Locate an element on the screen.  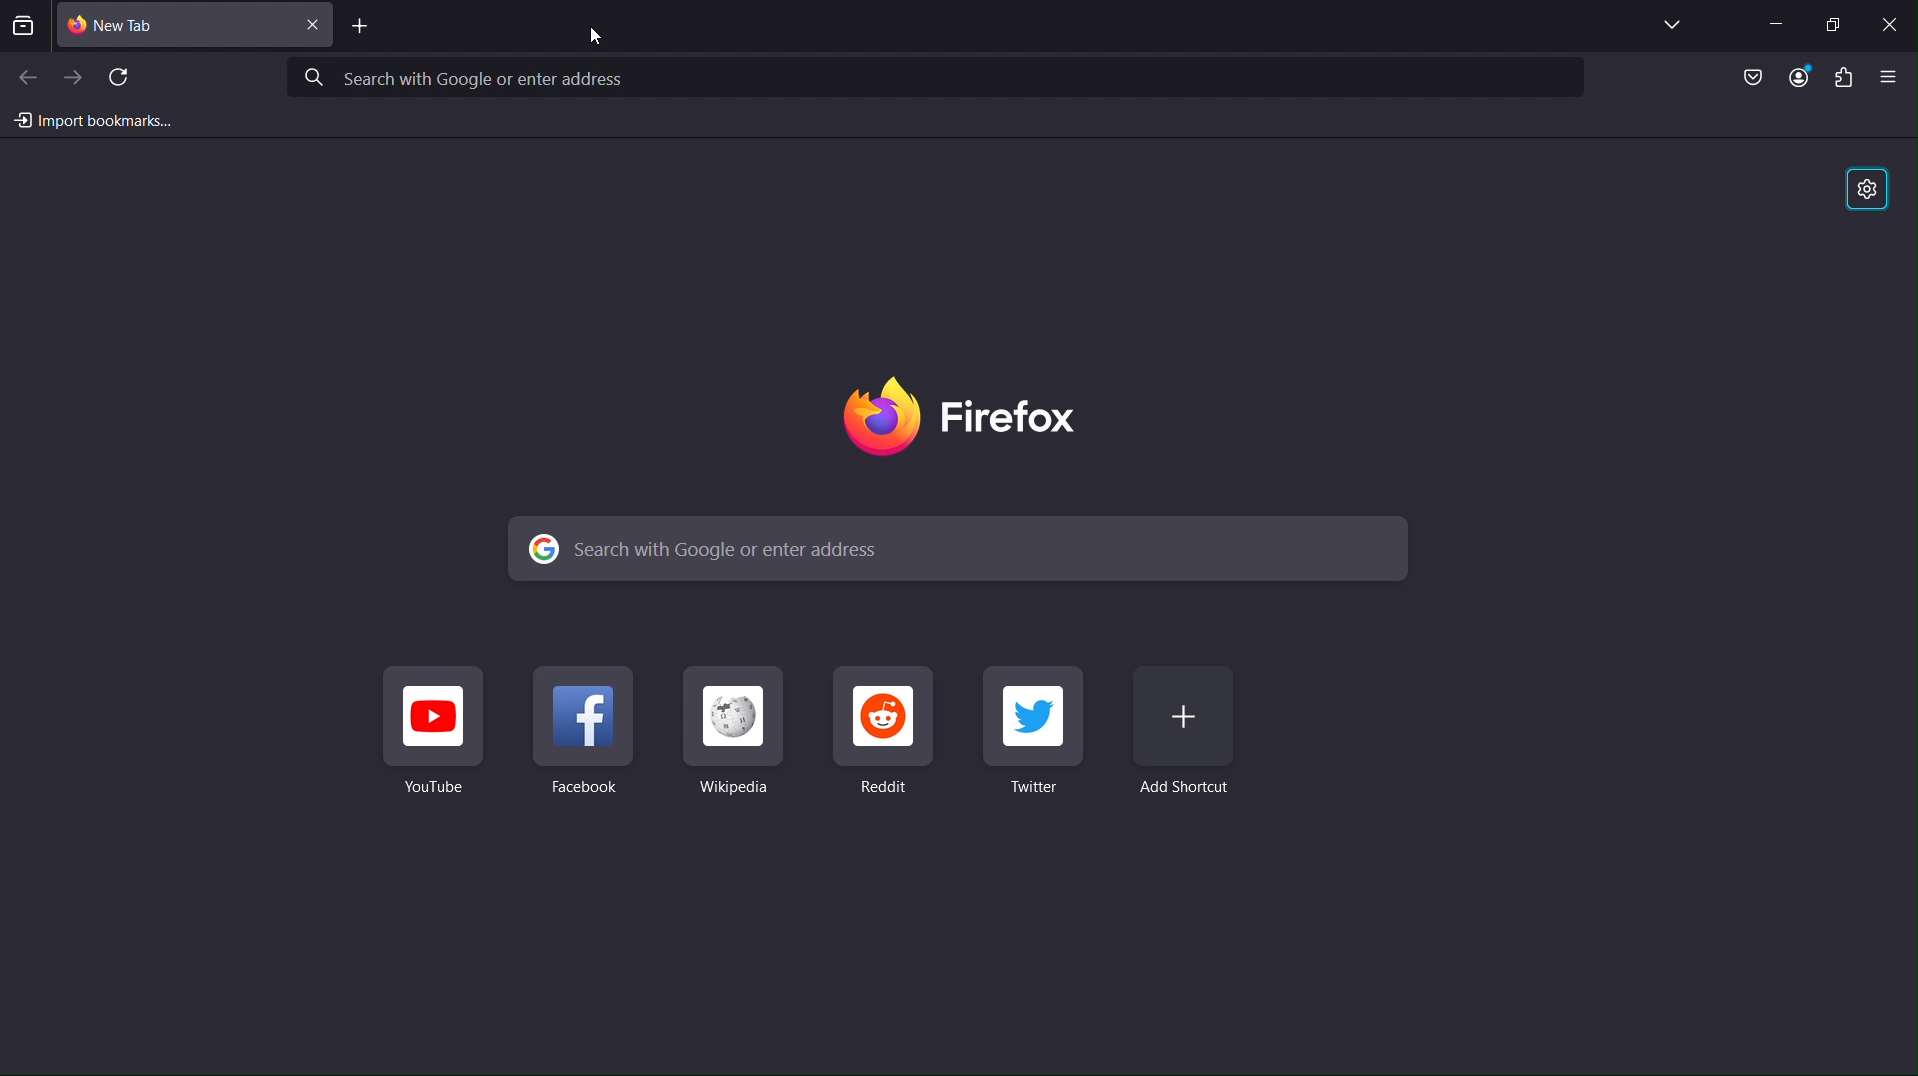
Youtube Shortcut is located at coordinates (434, 736).